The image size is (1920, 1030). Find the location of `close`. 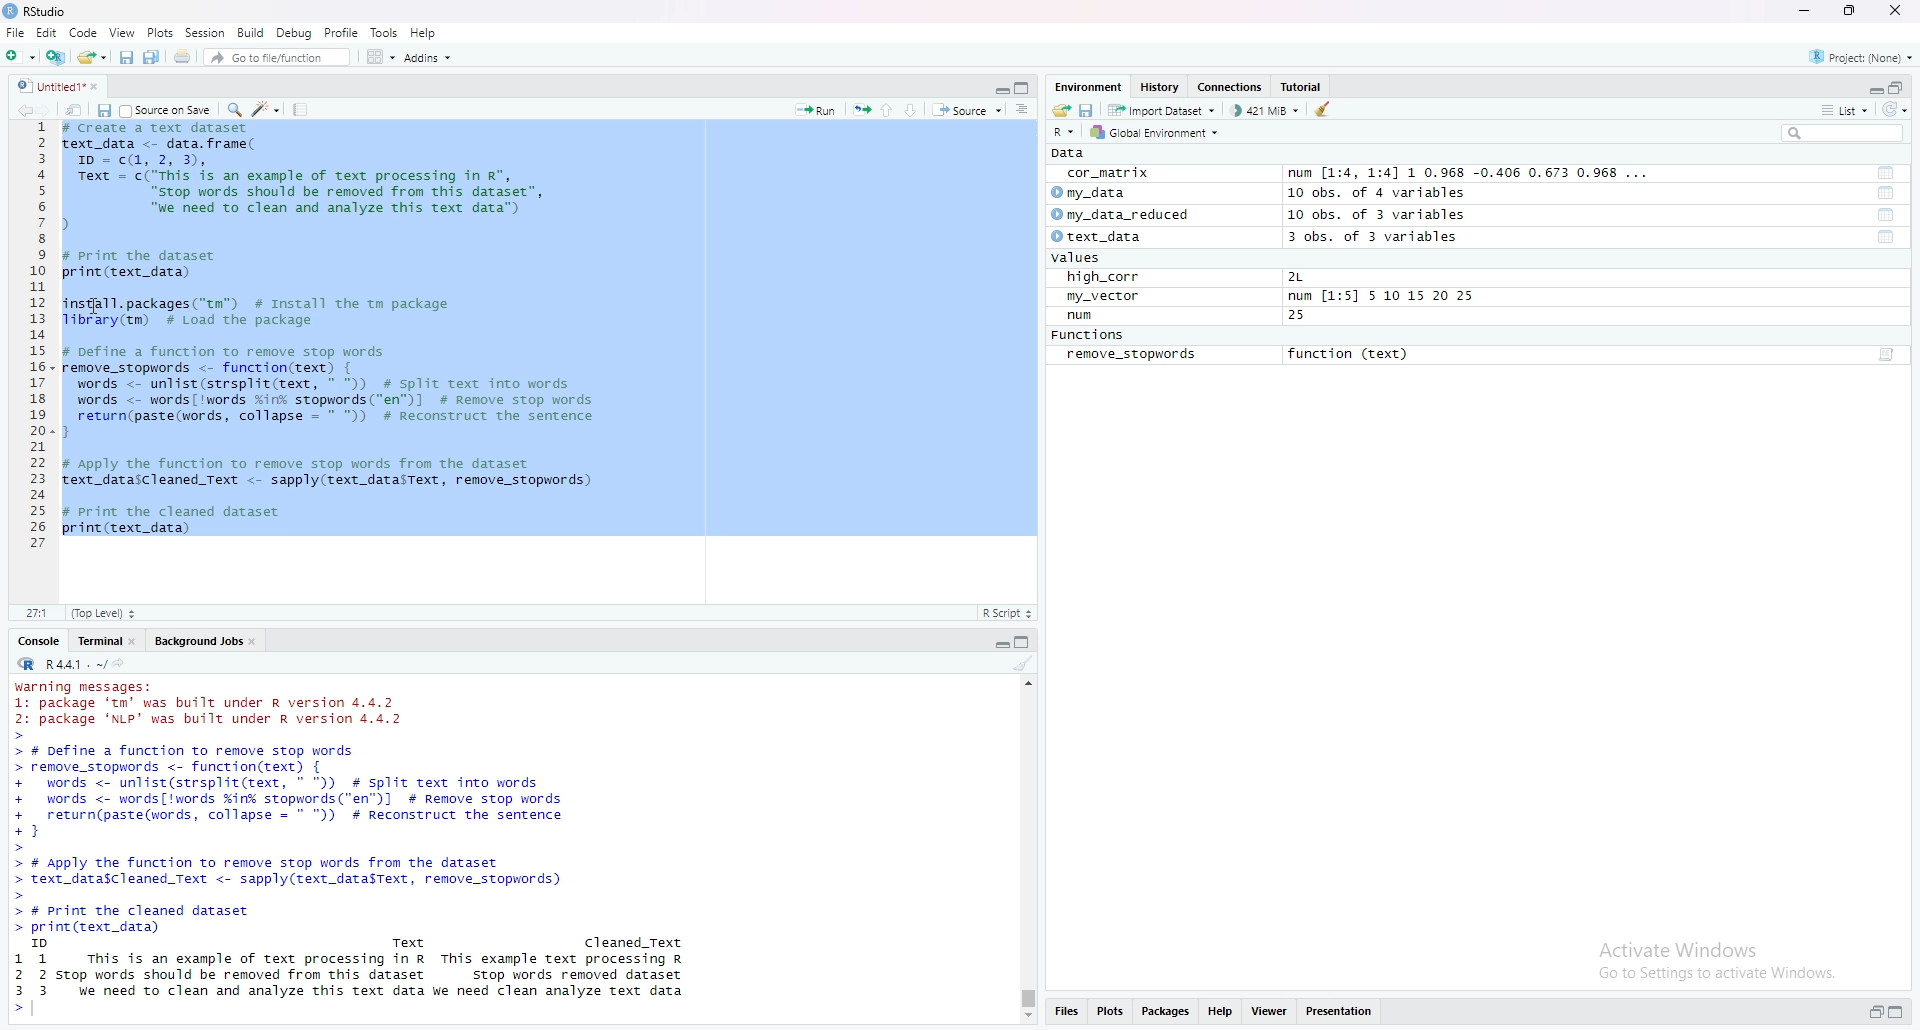

close is located at coordinates (1897, 13).